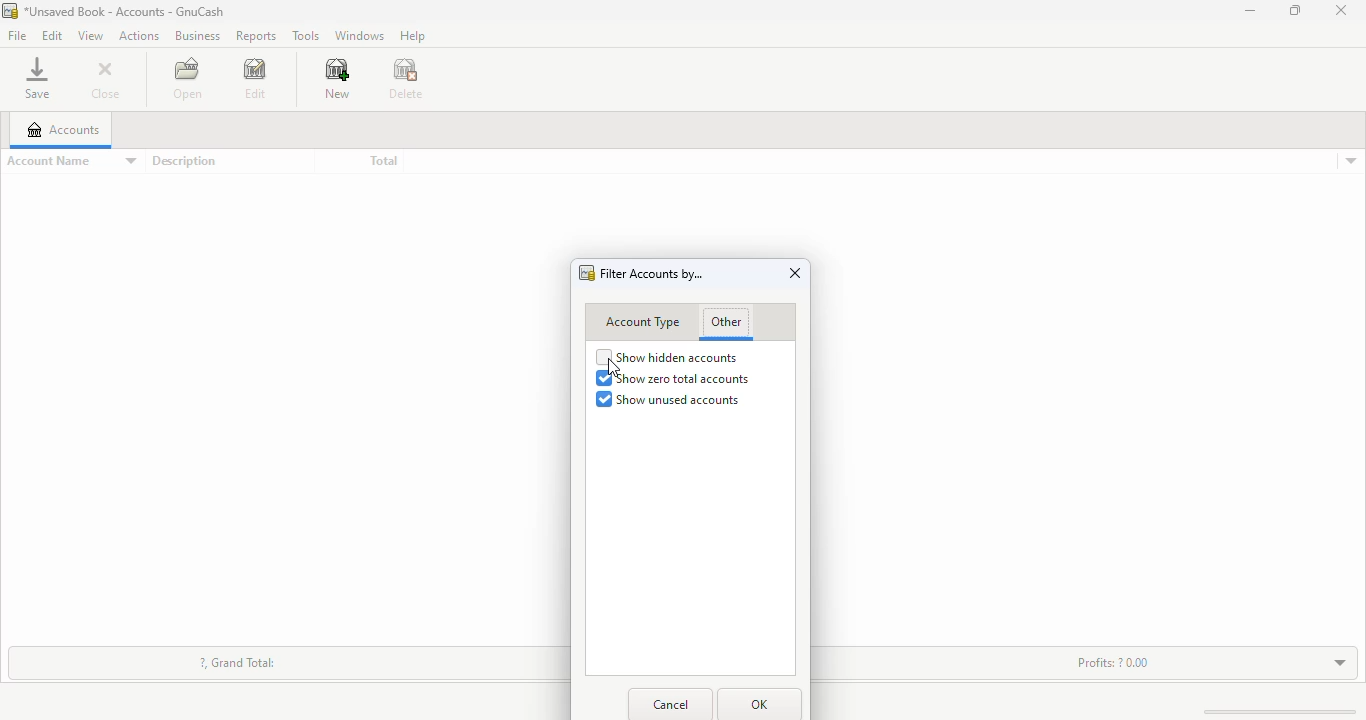  Describe the element at coordinates (1333, 662) in the screenshot. I see `toggle expand` at that location.